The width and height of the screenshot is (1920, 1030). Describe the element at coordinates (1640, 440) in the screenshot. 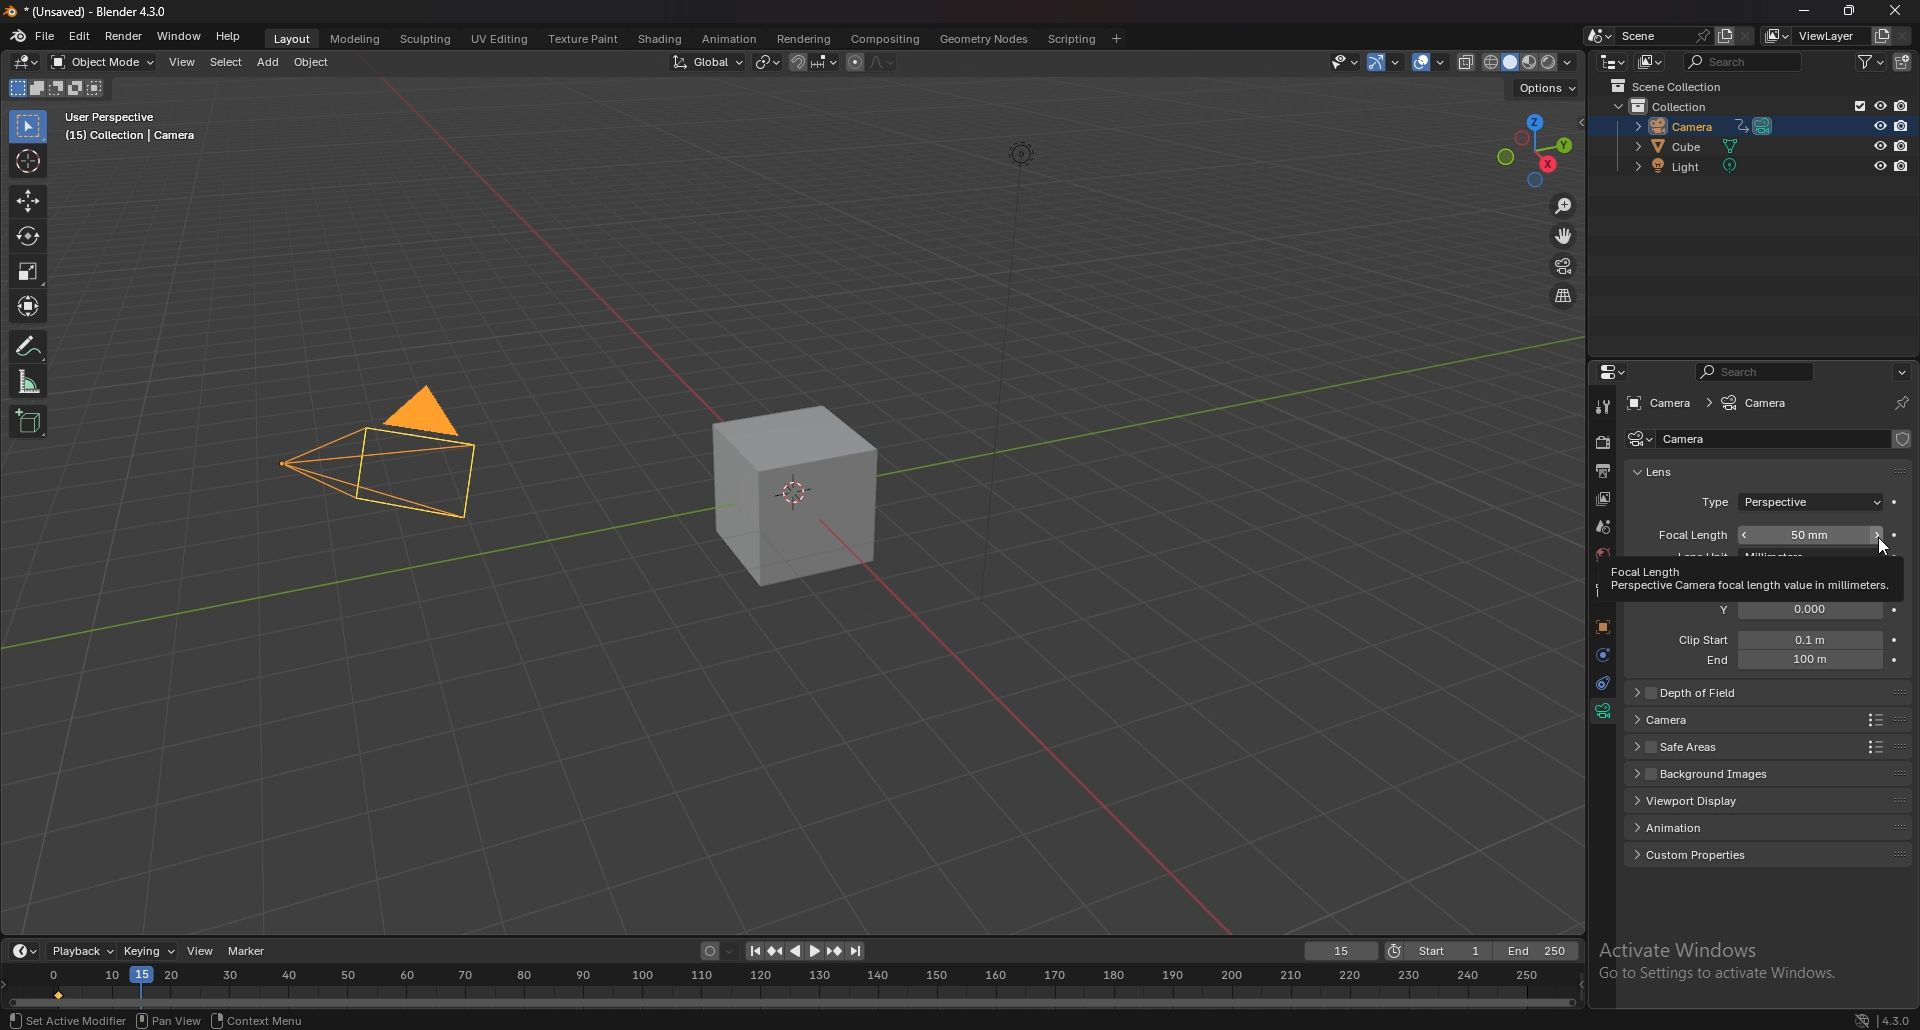

I see `camera` at that location.